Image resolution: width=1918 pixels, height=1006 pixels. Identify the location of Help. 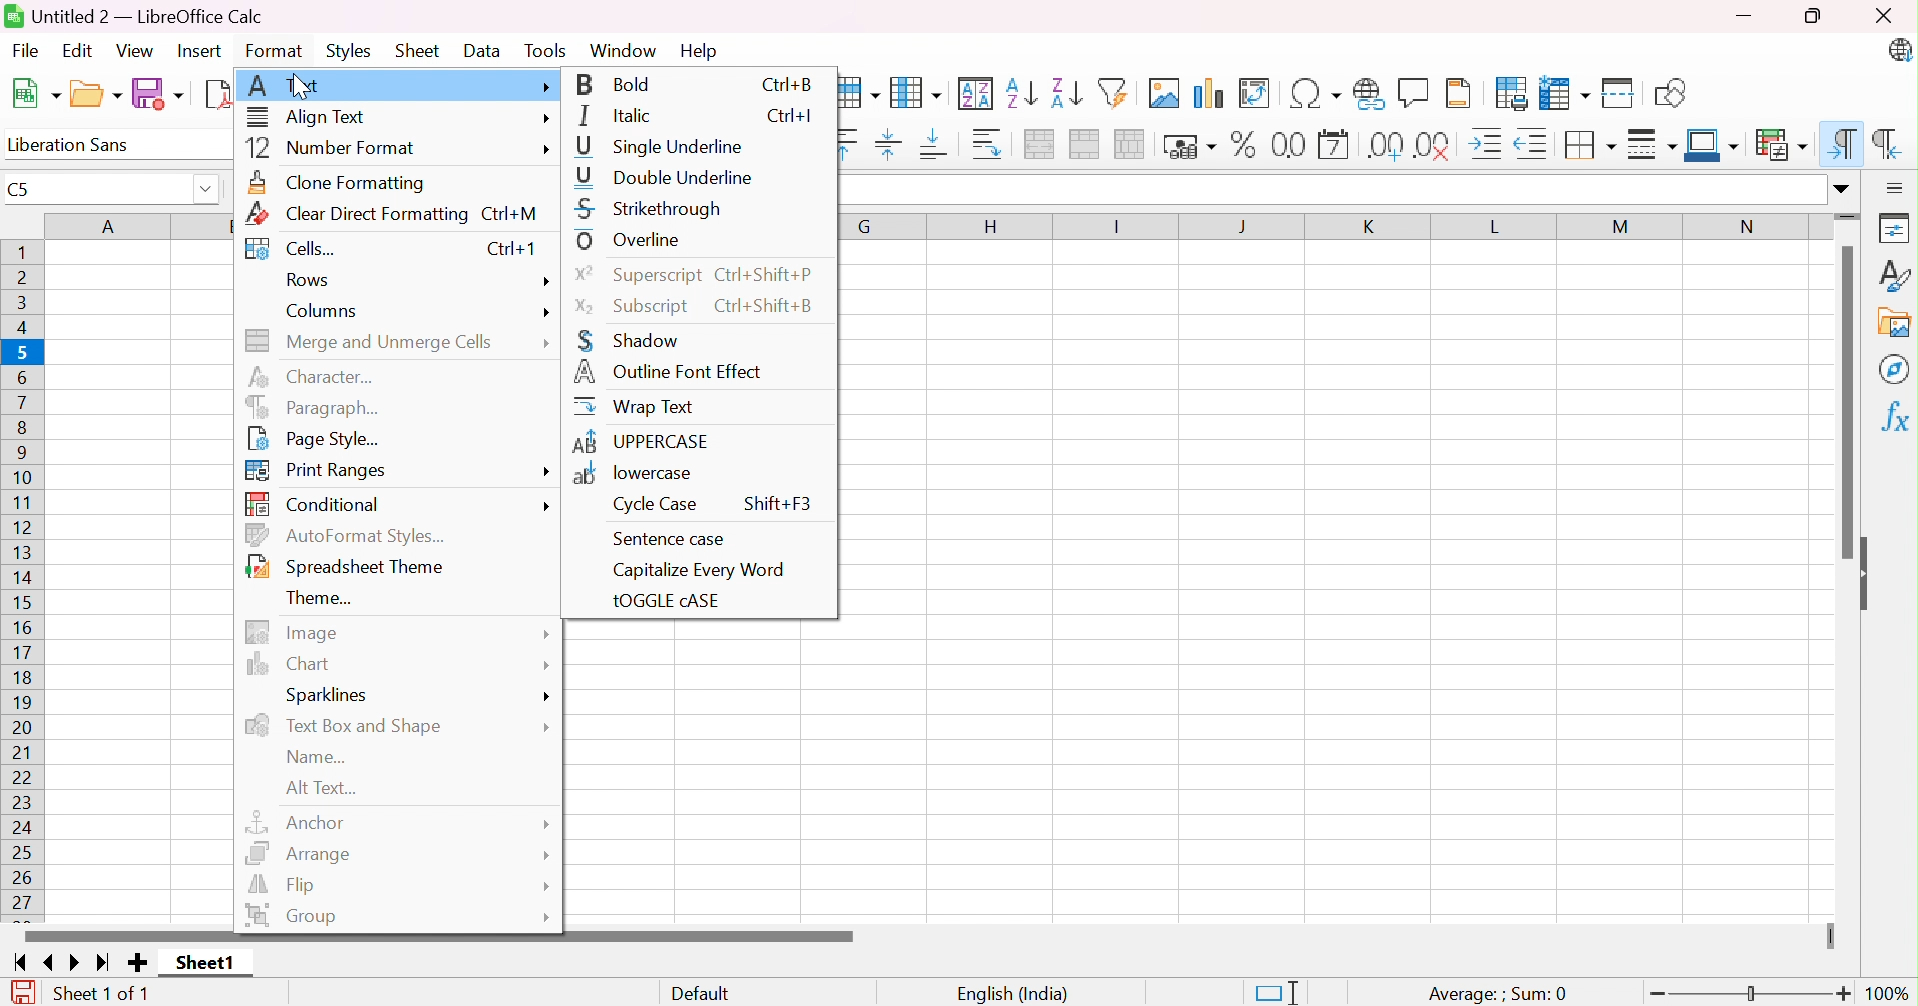
(702, 51).